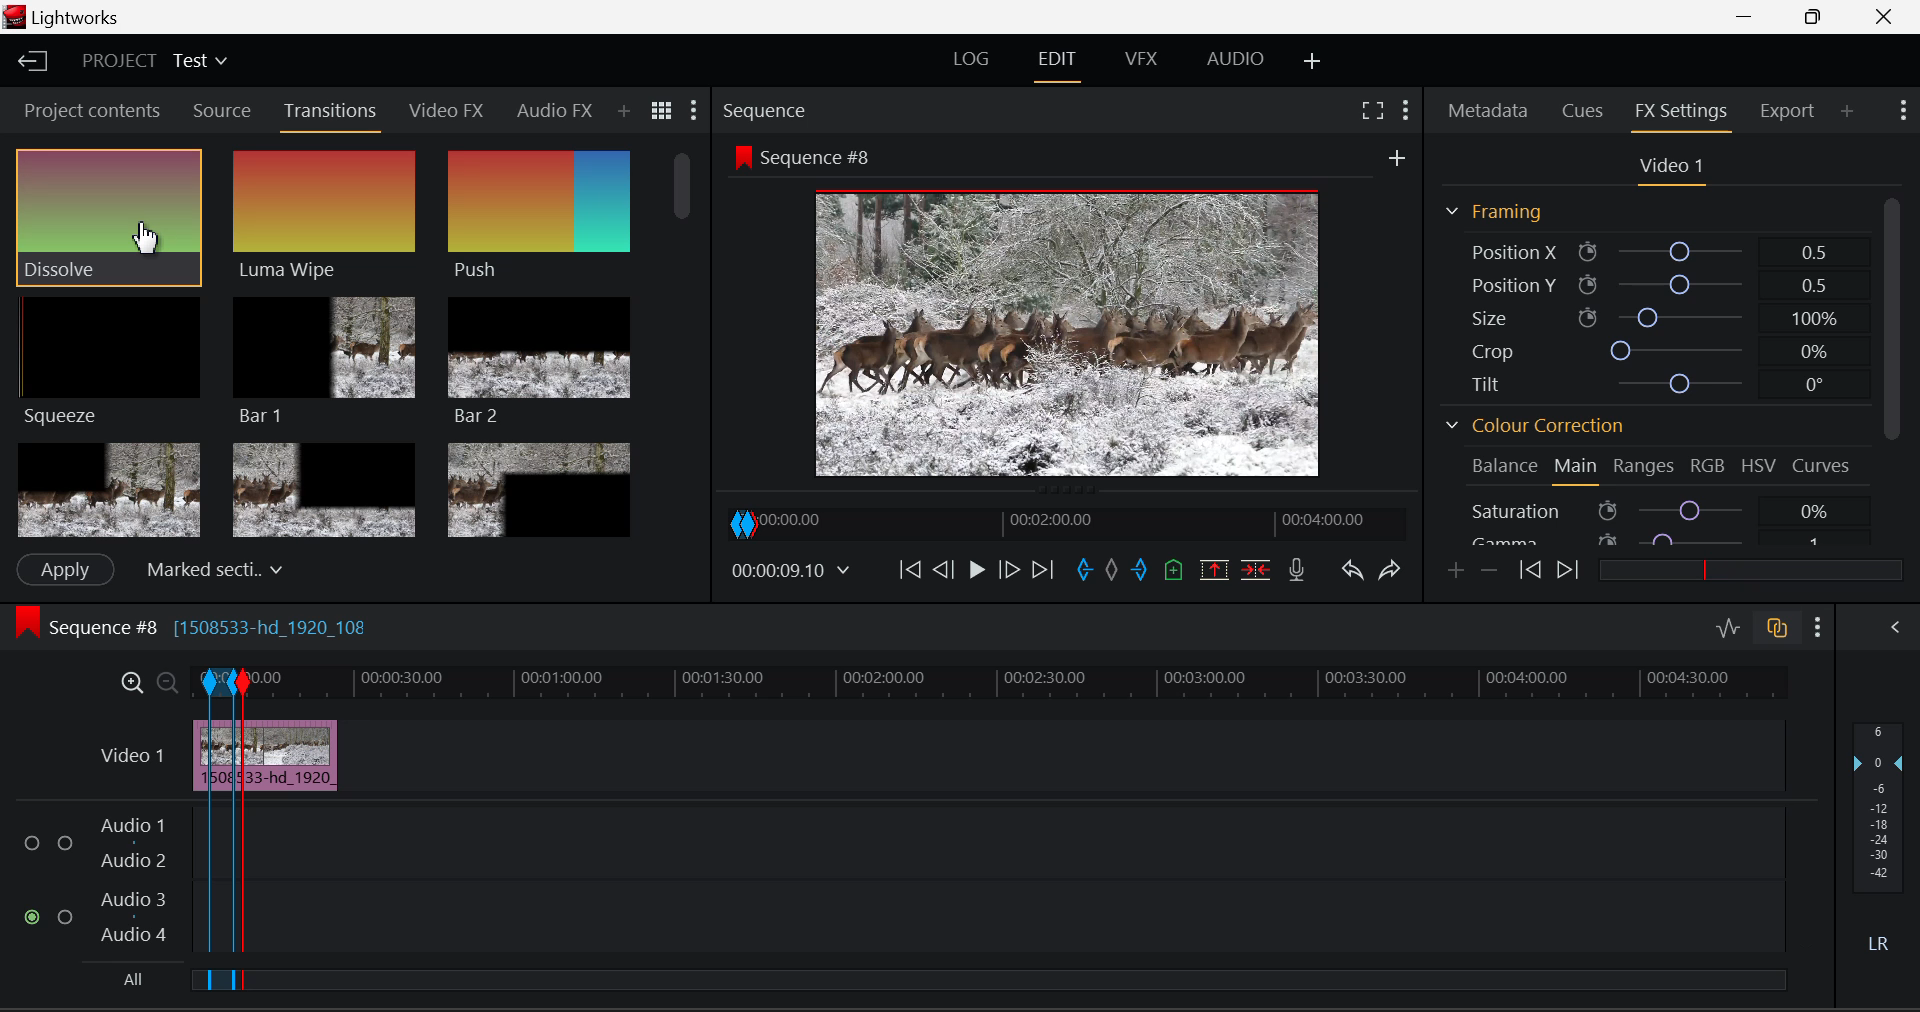  Describe the element at coordinates (144, 241) in the screenshot. I see `Cursor` at that location.